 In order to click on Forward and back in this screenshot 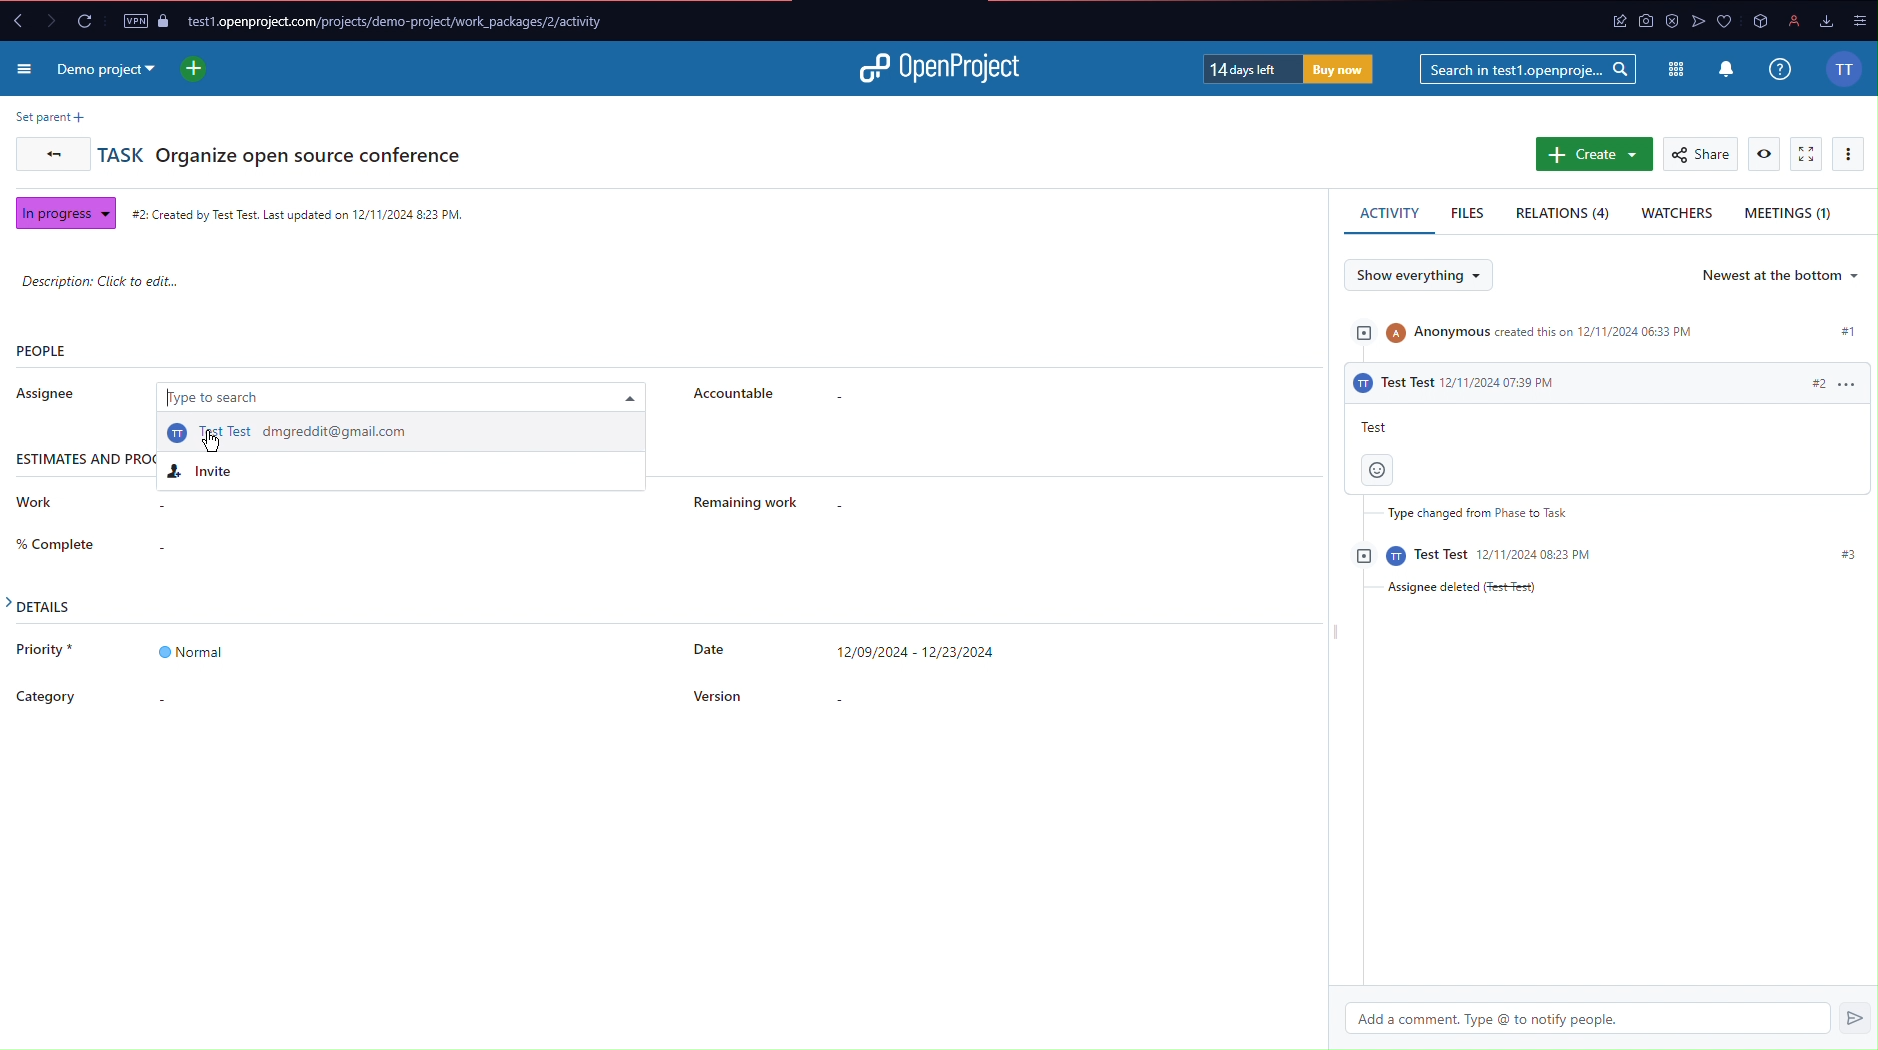, I will do `click(39, 22)`.